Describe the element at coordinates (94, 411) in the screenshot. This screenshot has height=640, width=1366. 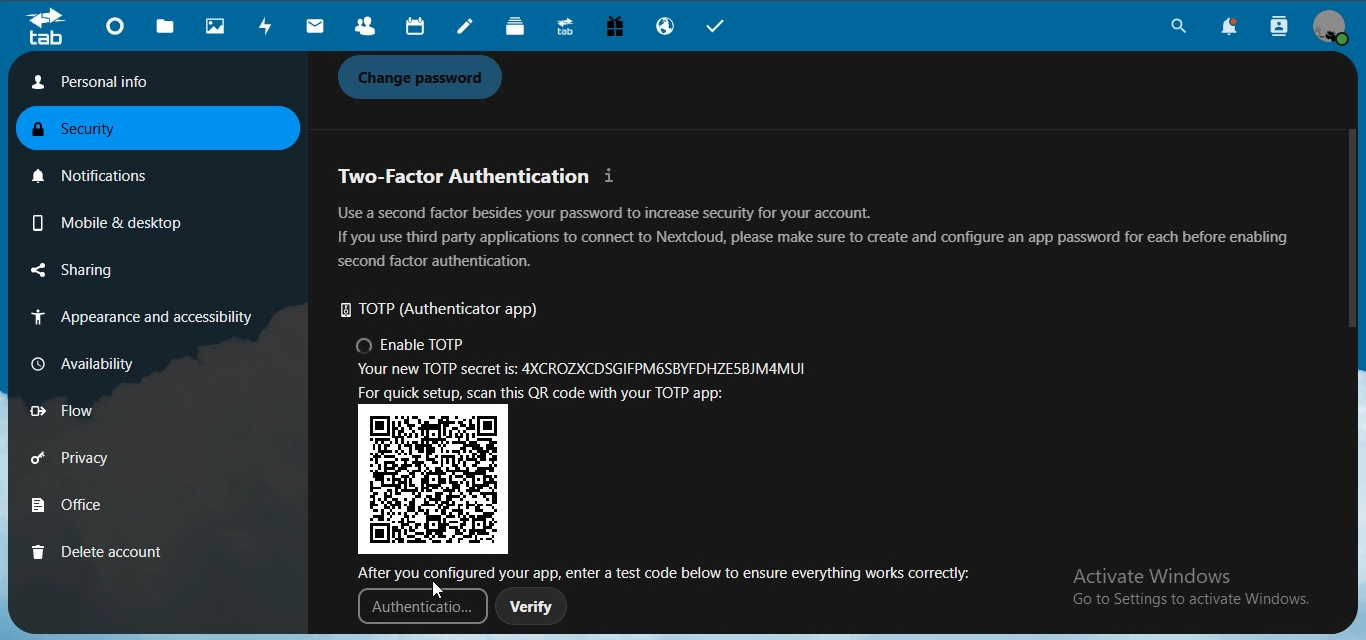
I see `flow` at that location.